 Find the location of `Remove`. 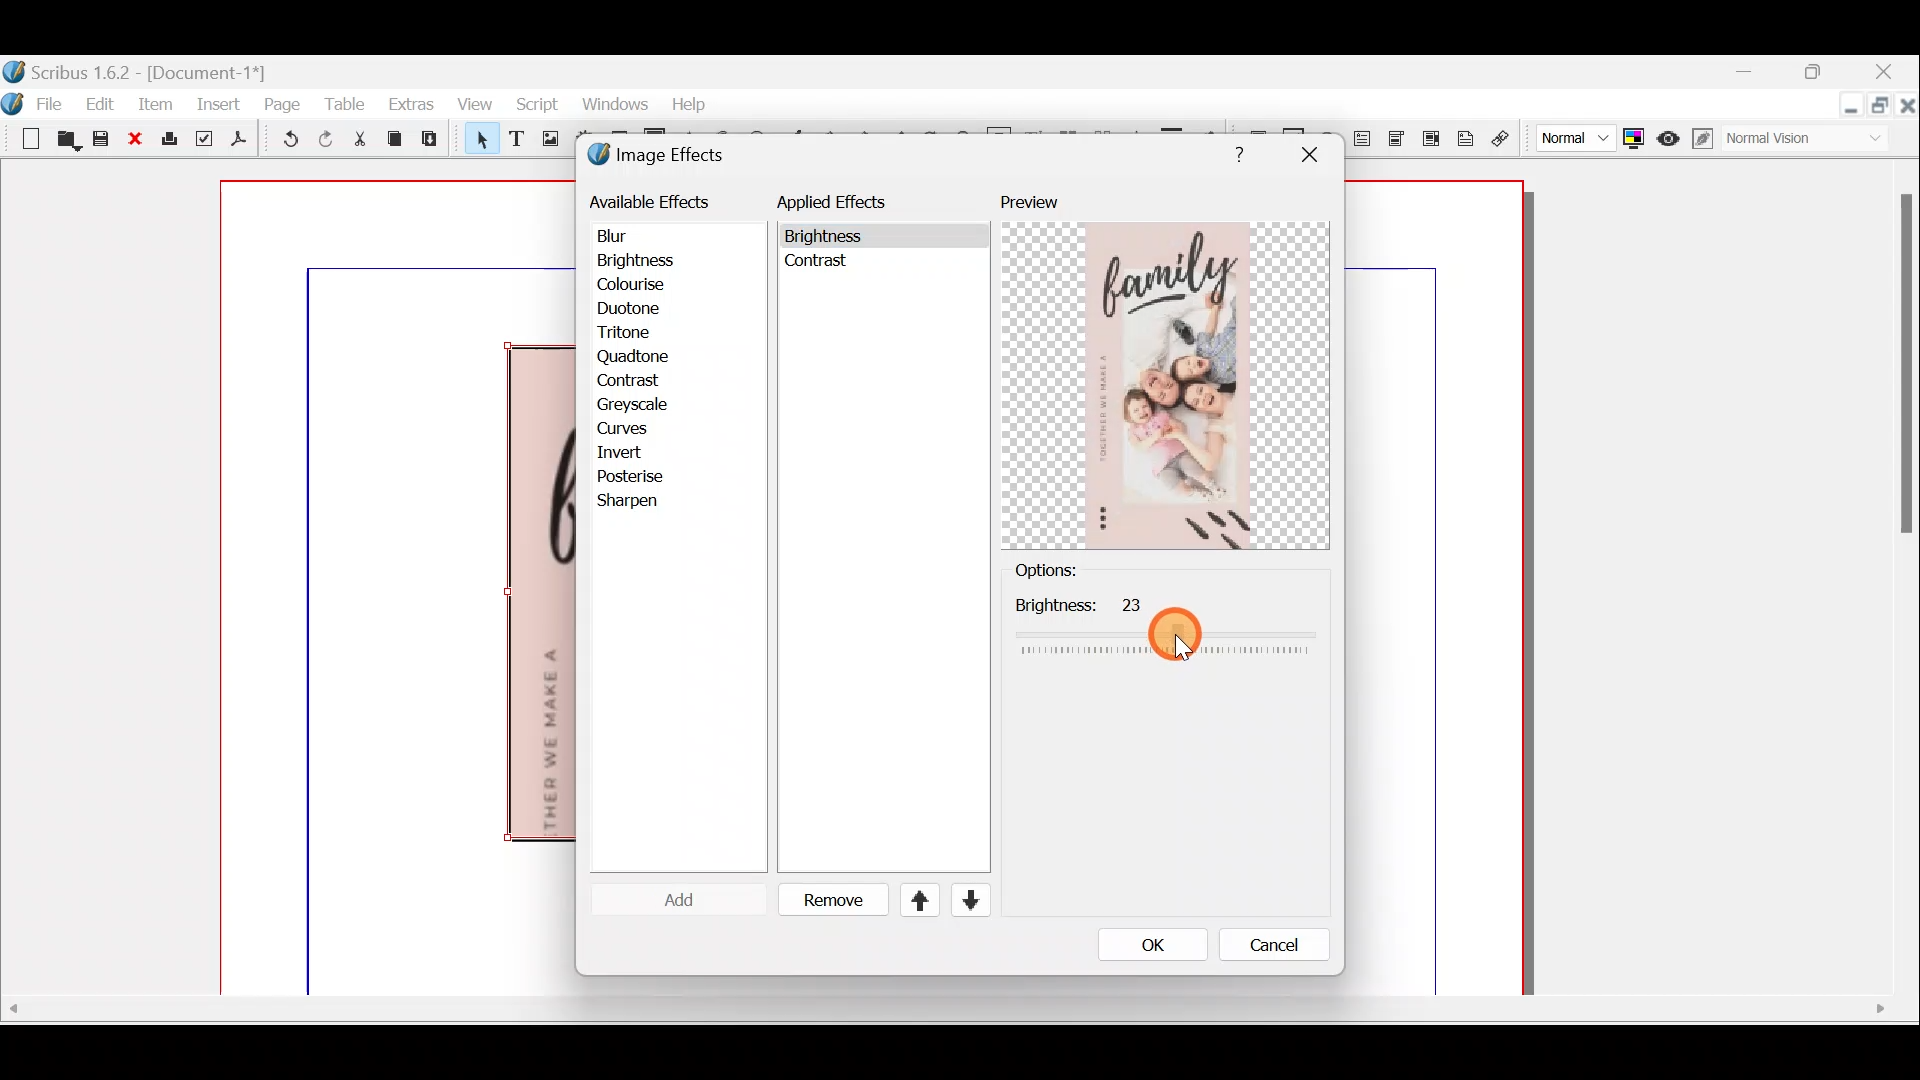

Remove is located at coordinates (825, 901).